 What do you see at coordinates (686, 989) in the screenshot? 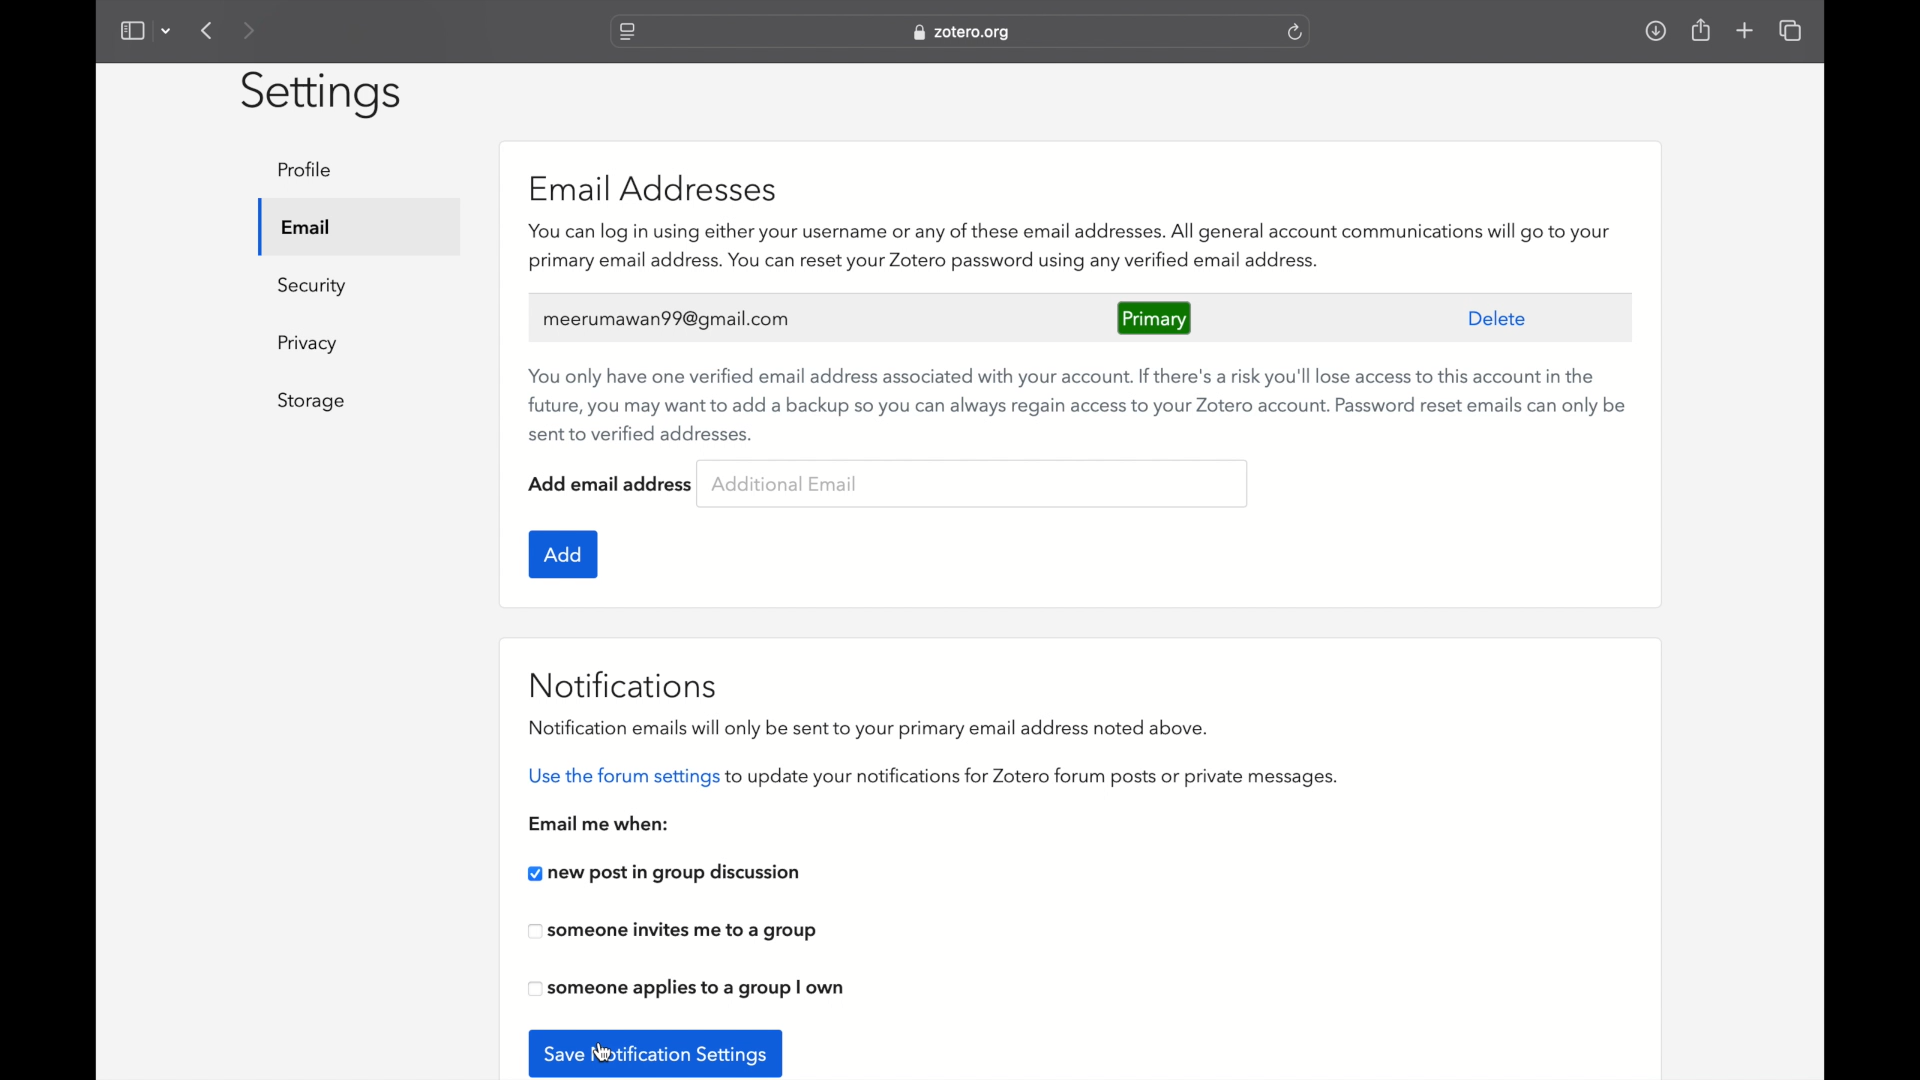
I see `someone applies to a group i own ` at bounding box center [686, 989].